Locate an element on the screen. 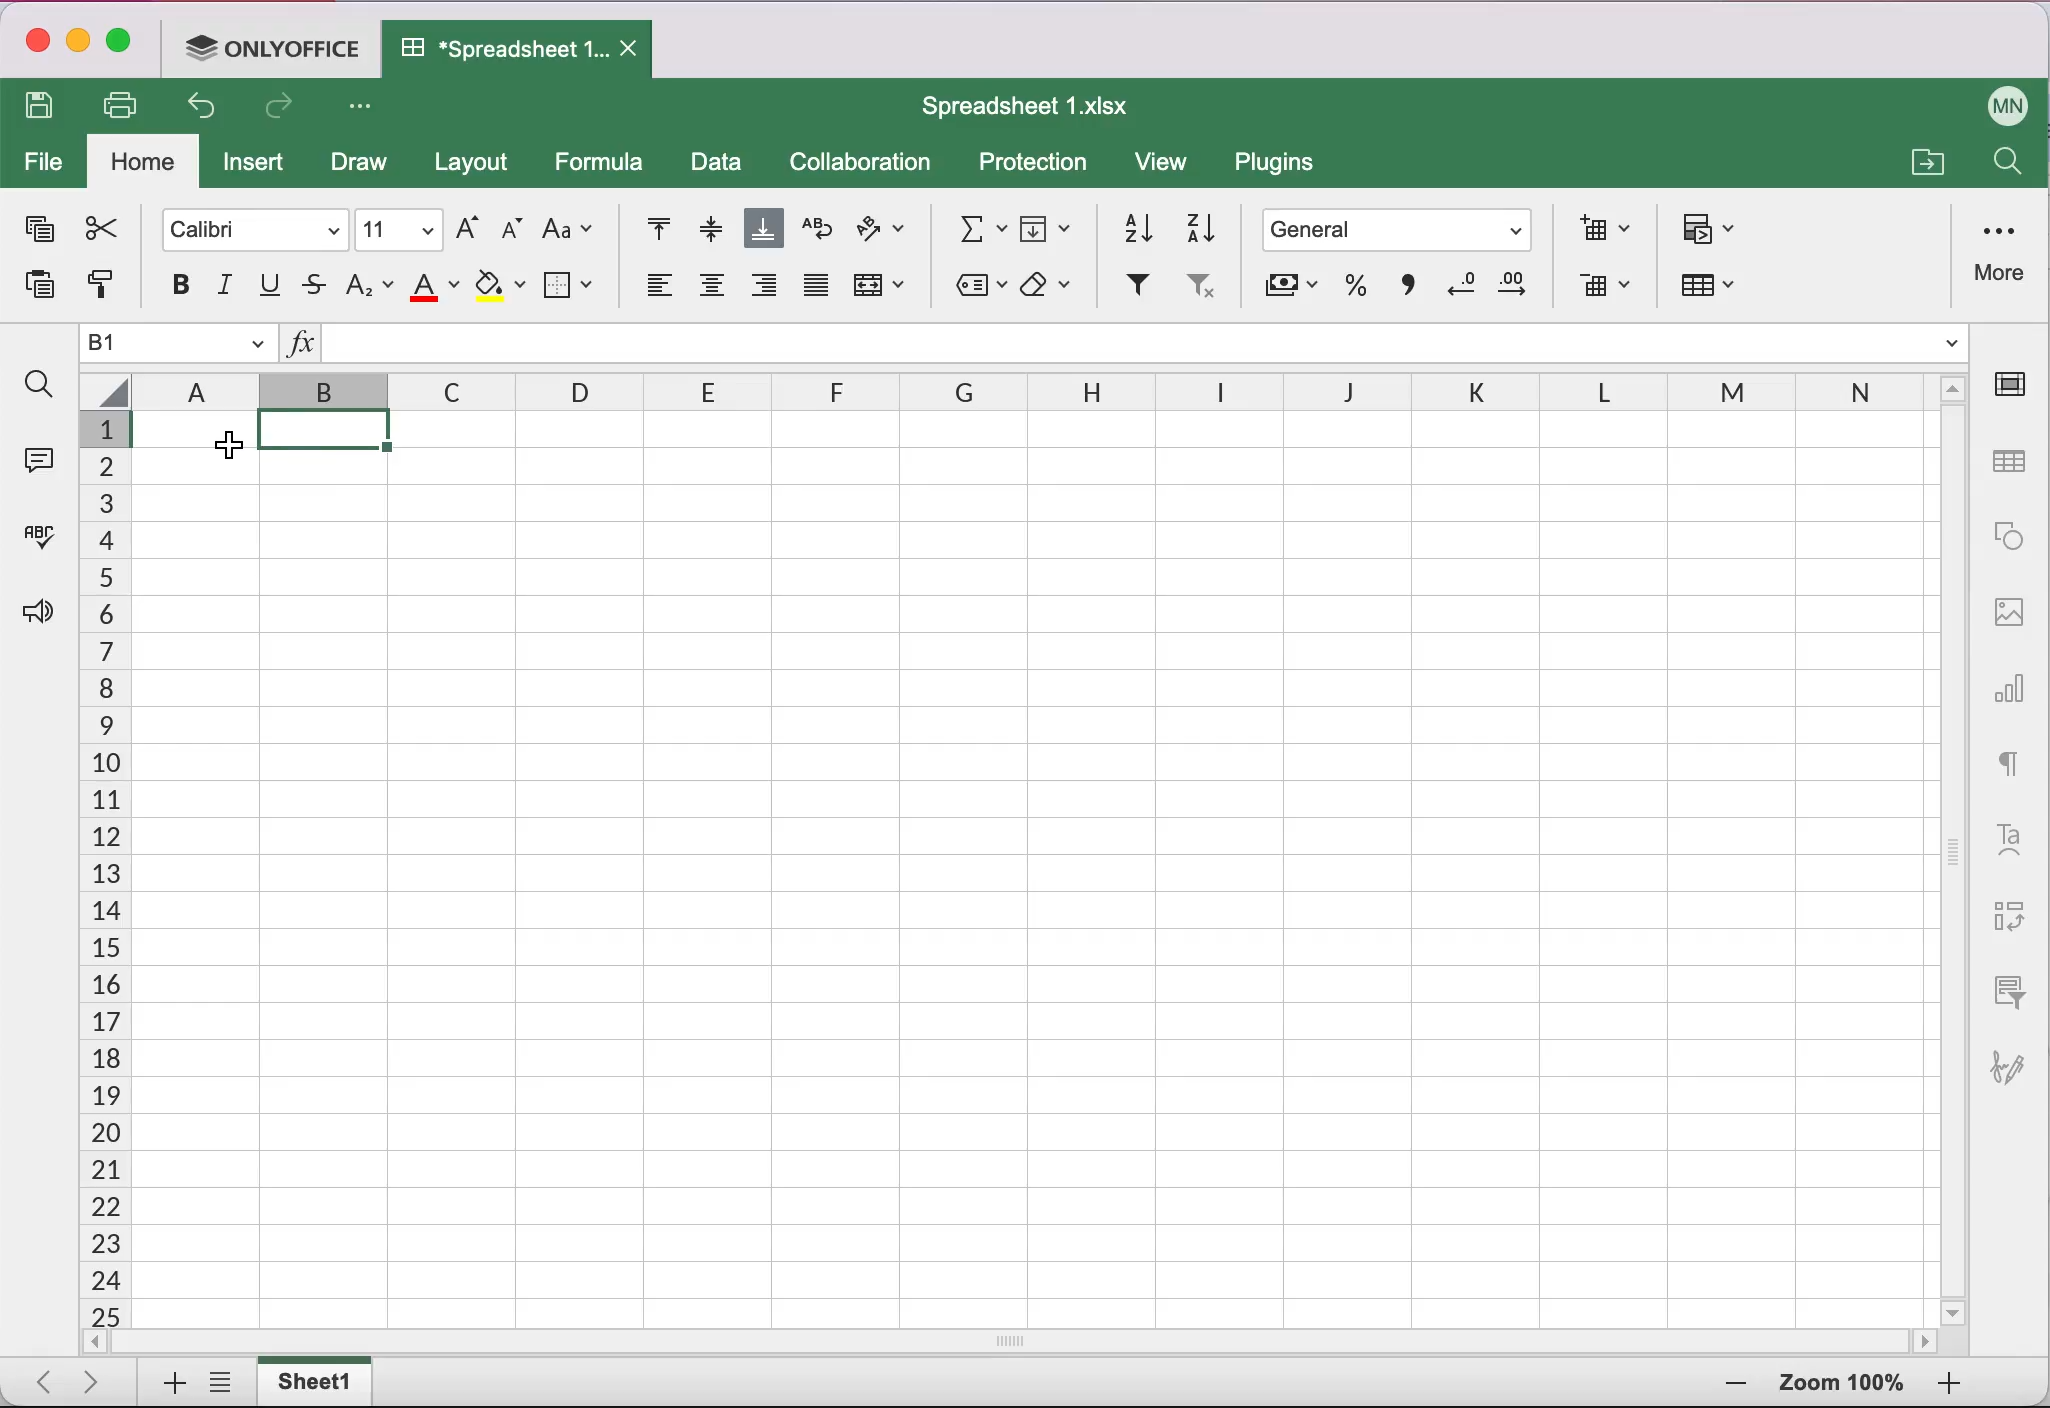 The width and height of the screenshot is (2050, 1408). columns is located at coordinates (823, 393).